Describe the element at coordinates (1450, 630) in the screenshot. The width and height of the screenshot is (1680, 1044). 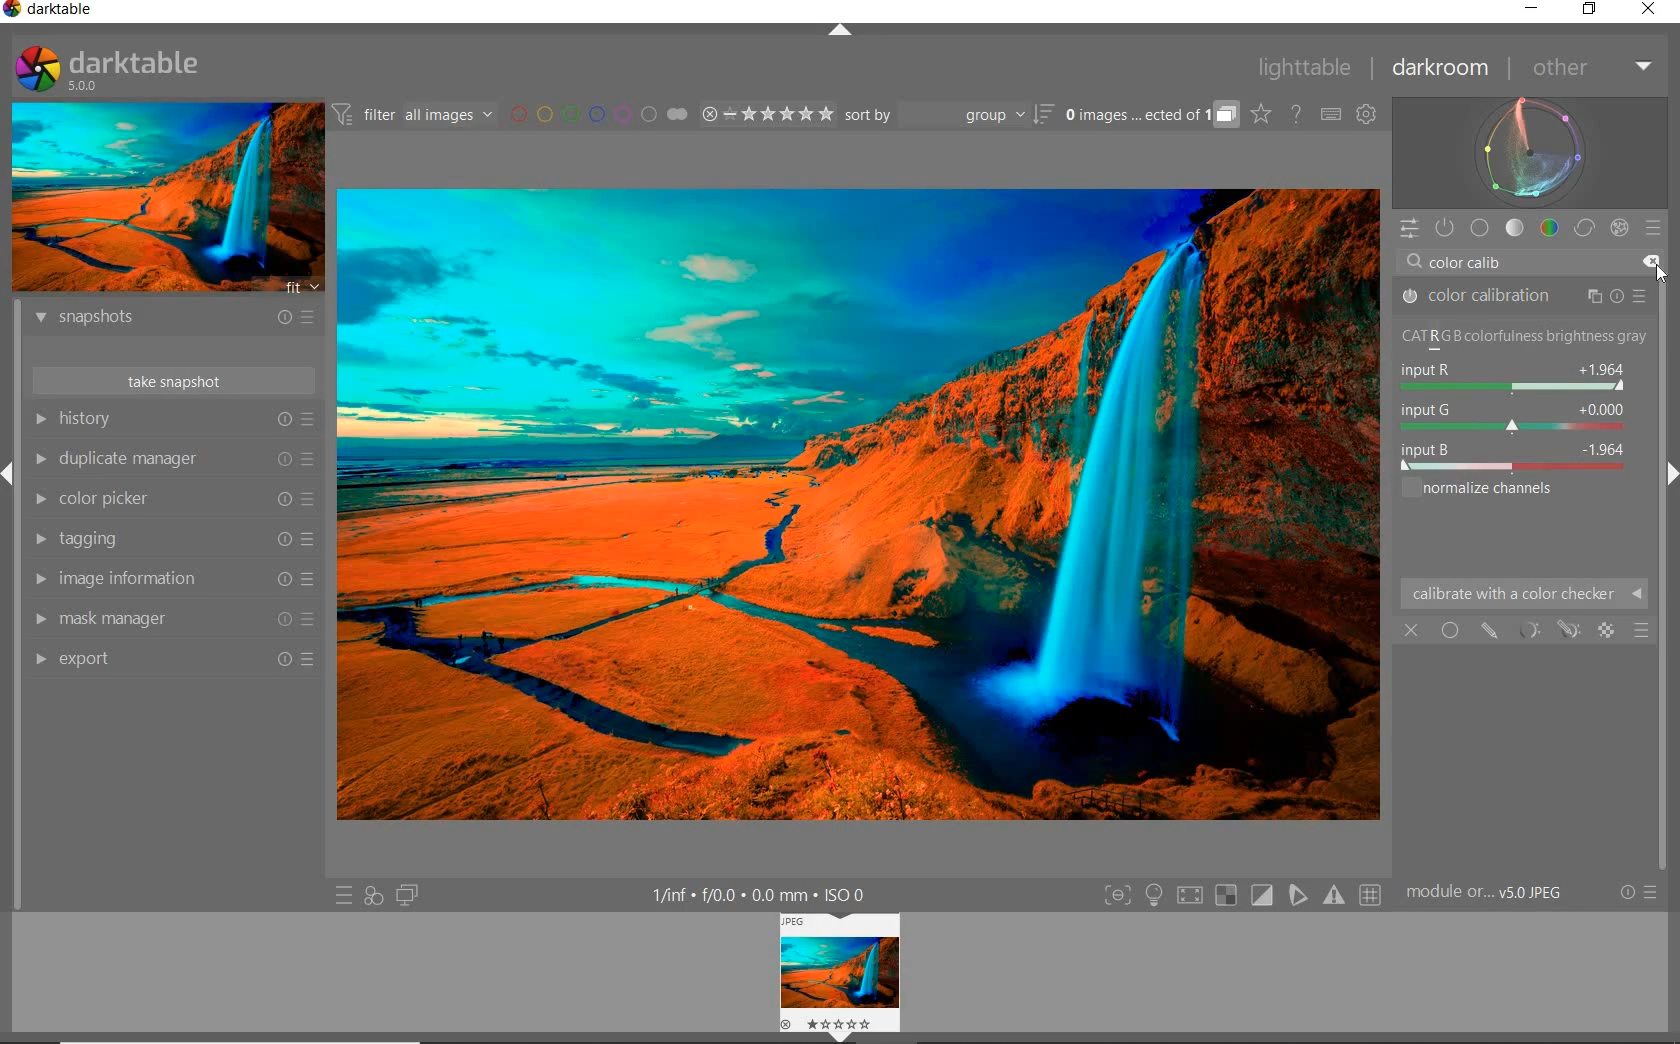
I see `UNIFORMLY` at that location.